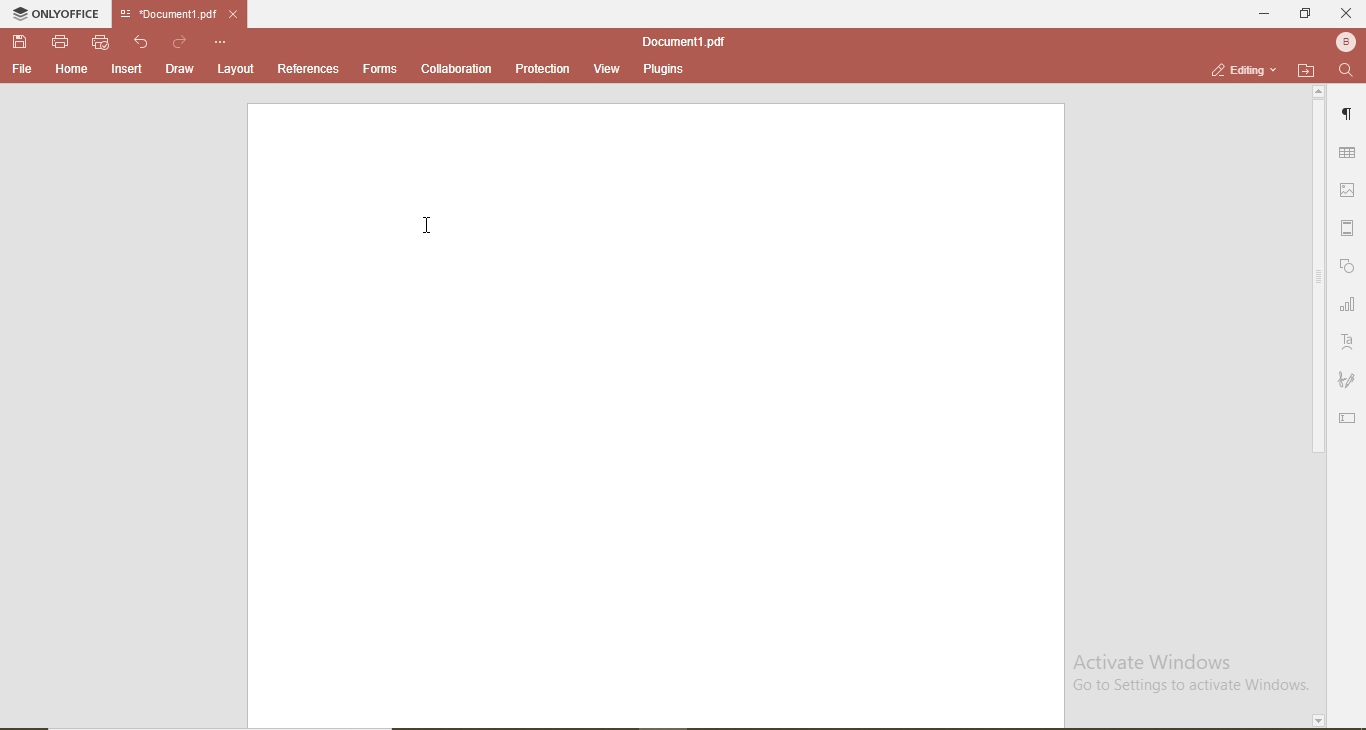  I want to click on chart, so click(1348, 304).